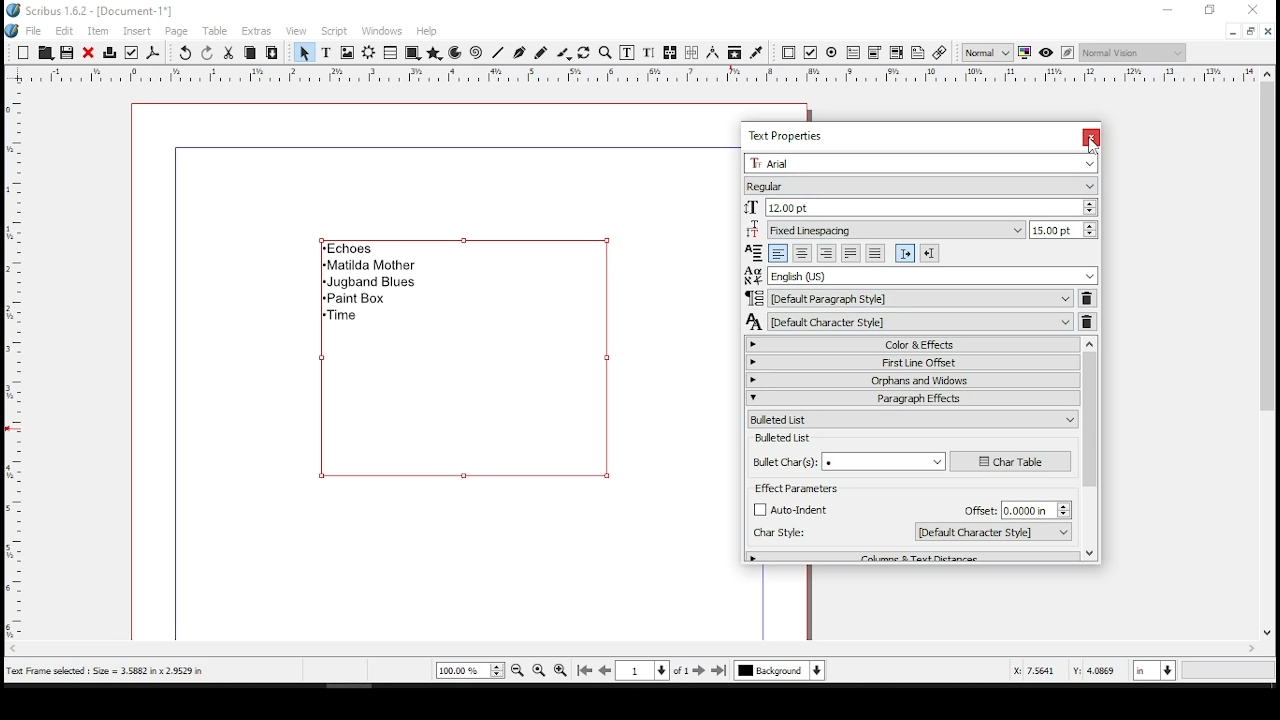 This screenshot has height=720, width=1280. Describe the element at coordinates (910, 298) in the screenshot. I see `paragraph style` at that location.